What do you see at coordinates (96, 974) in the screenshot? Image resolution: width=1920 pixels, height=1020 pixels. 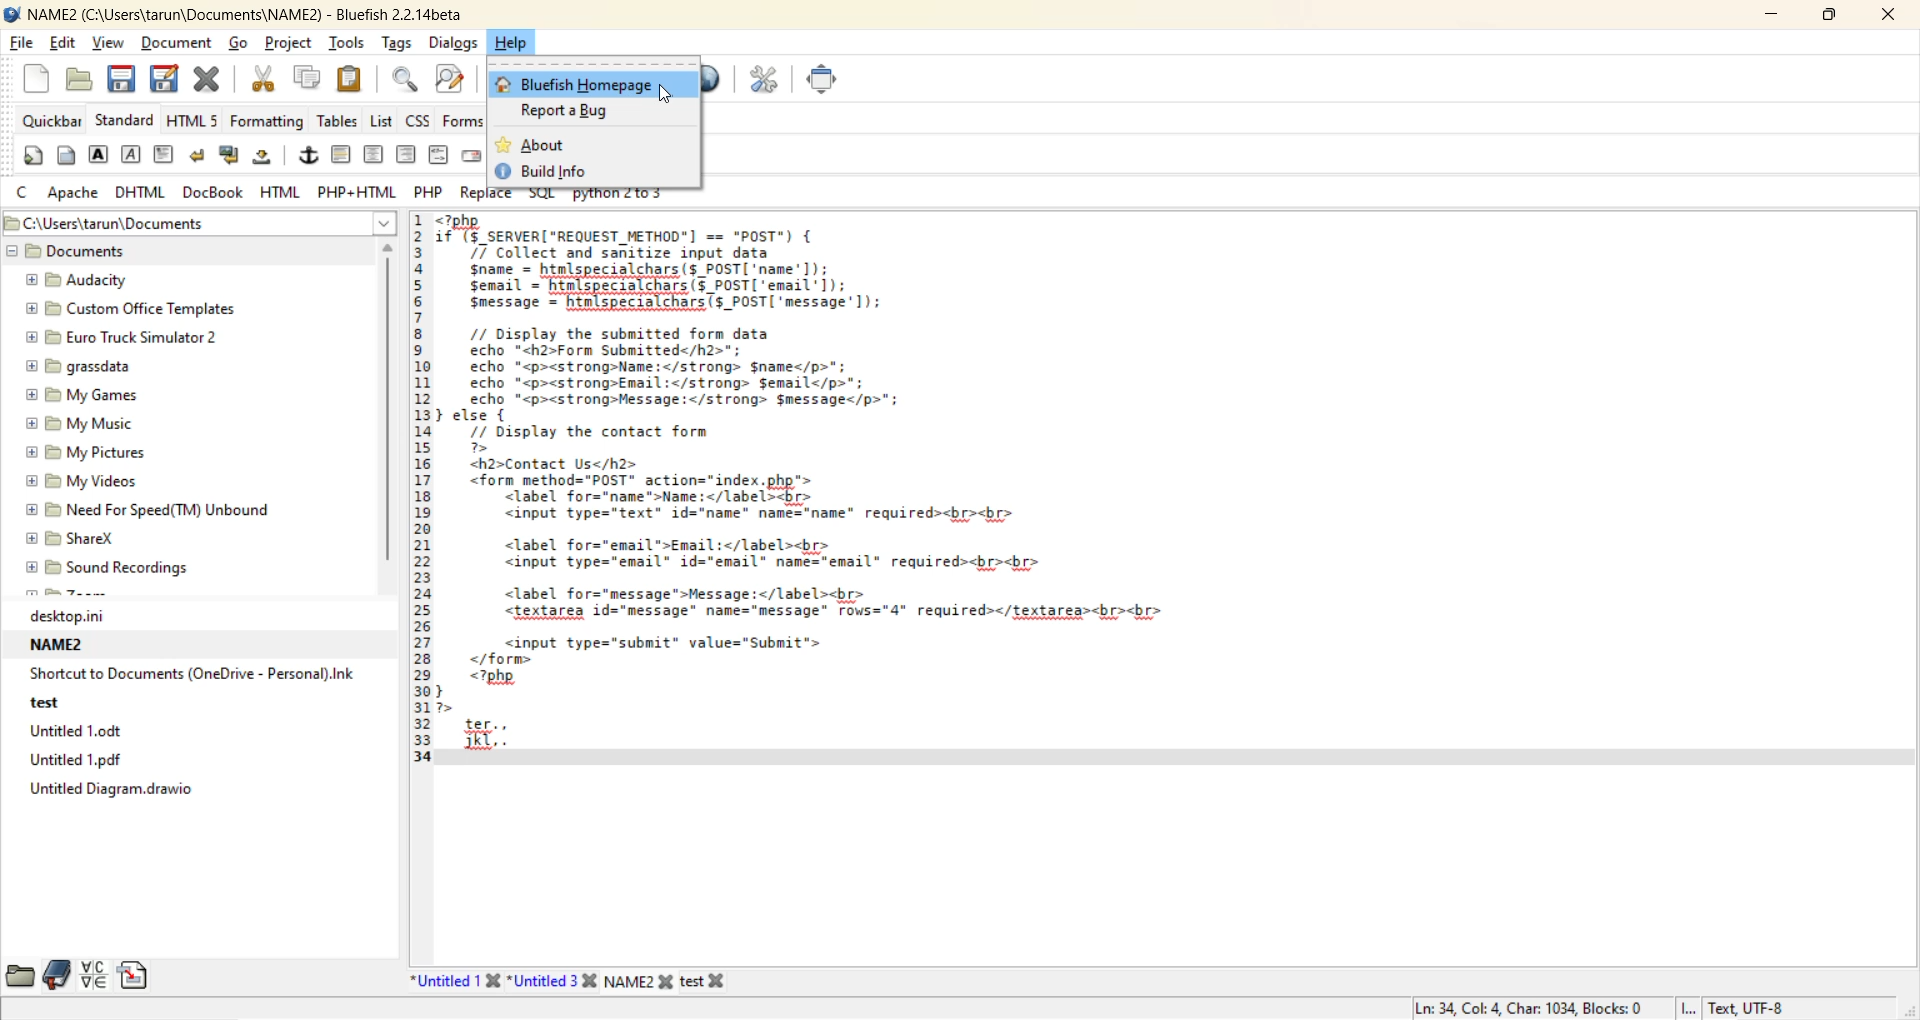 I see `charmap` at bounding box center [96, 974].